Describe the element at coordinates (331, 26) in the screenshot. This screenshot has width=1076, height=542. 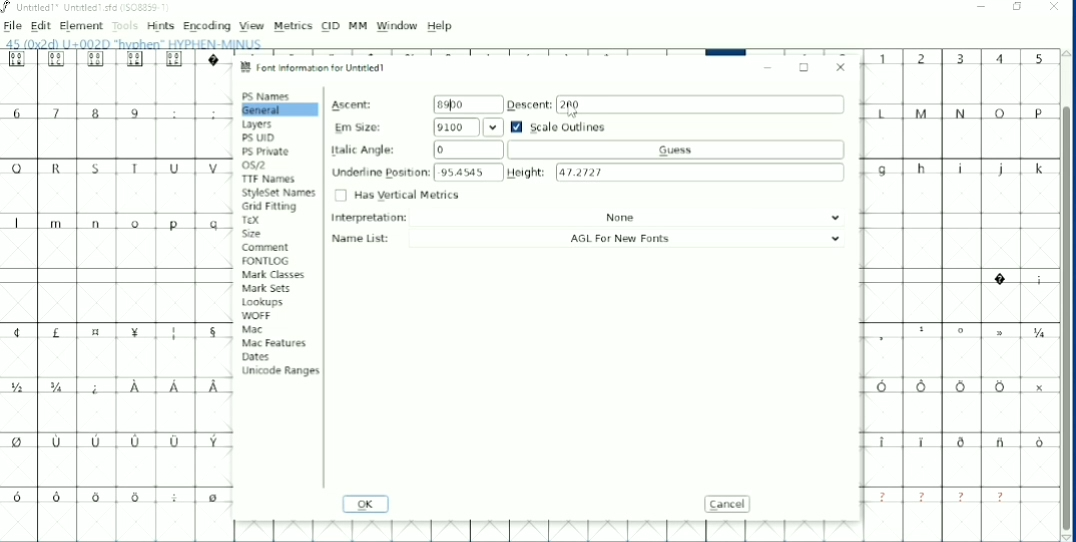
I see `CID` at that location.